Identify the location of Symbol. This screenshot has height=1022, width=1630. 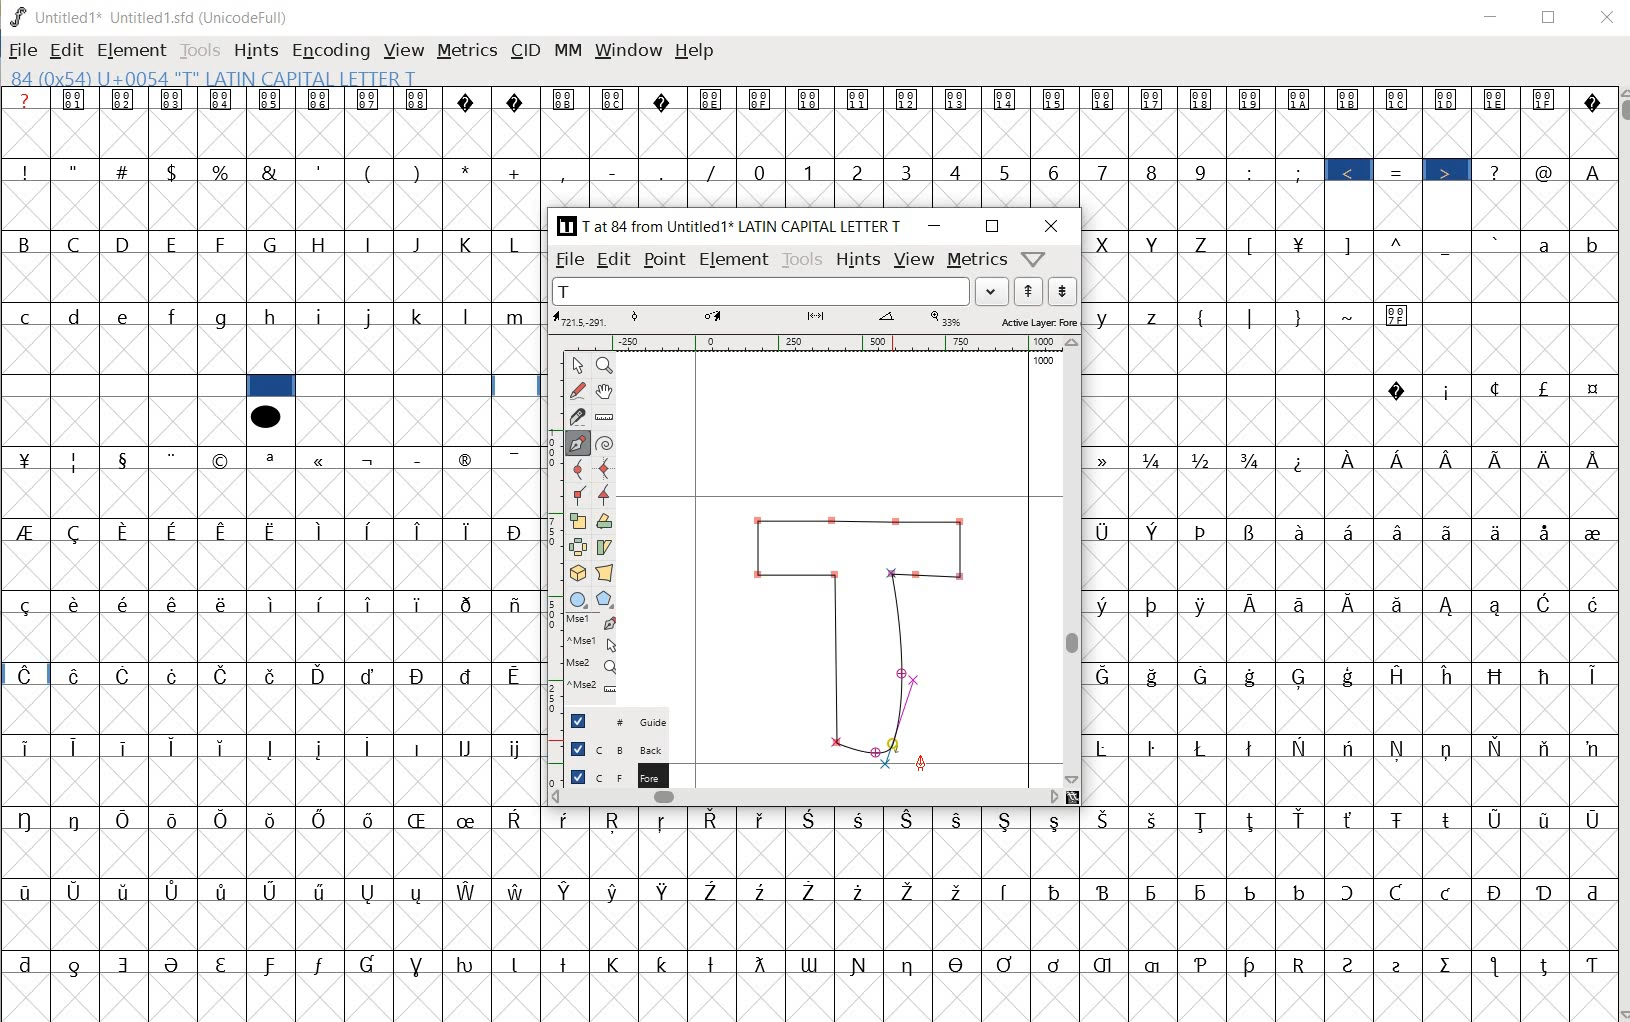
(127, 531).